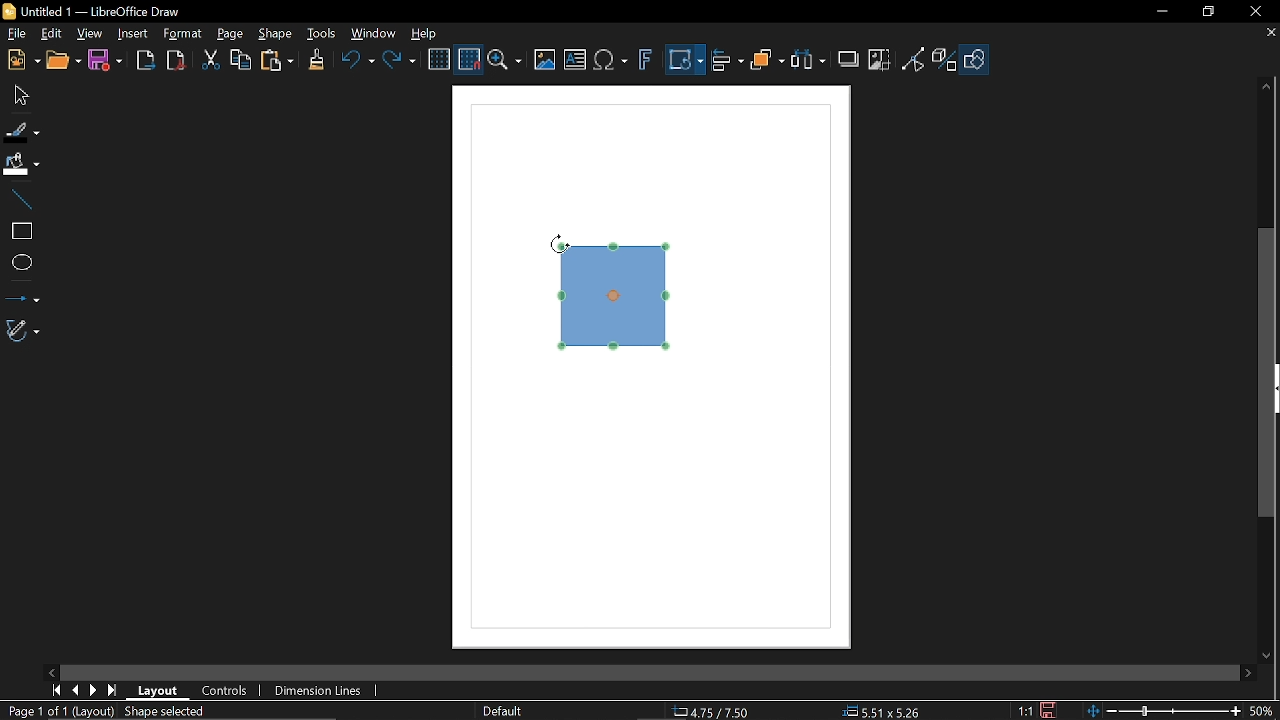  What do you see at coordinates (1267, 87) in the screenshot?
I see `Move up` at bounding box center [1267, 87].